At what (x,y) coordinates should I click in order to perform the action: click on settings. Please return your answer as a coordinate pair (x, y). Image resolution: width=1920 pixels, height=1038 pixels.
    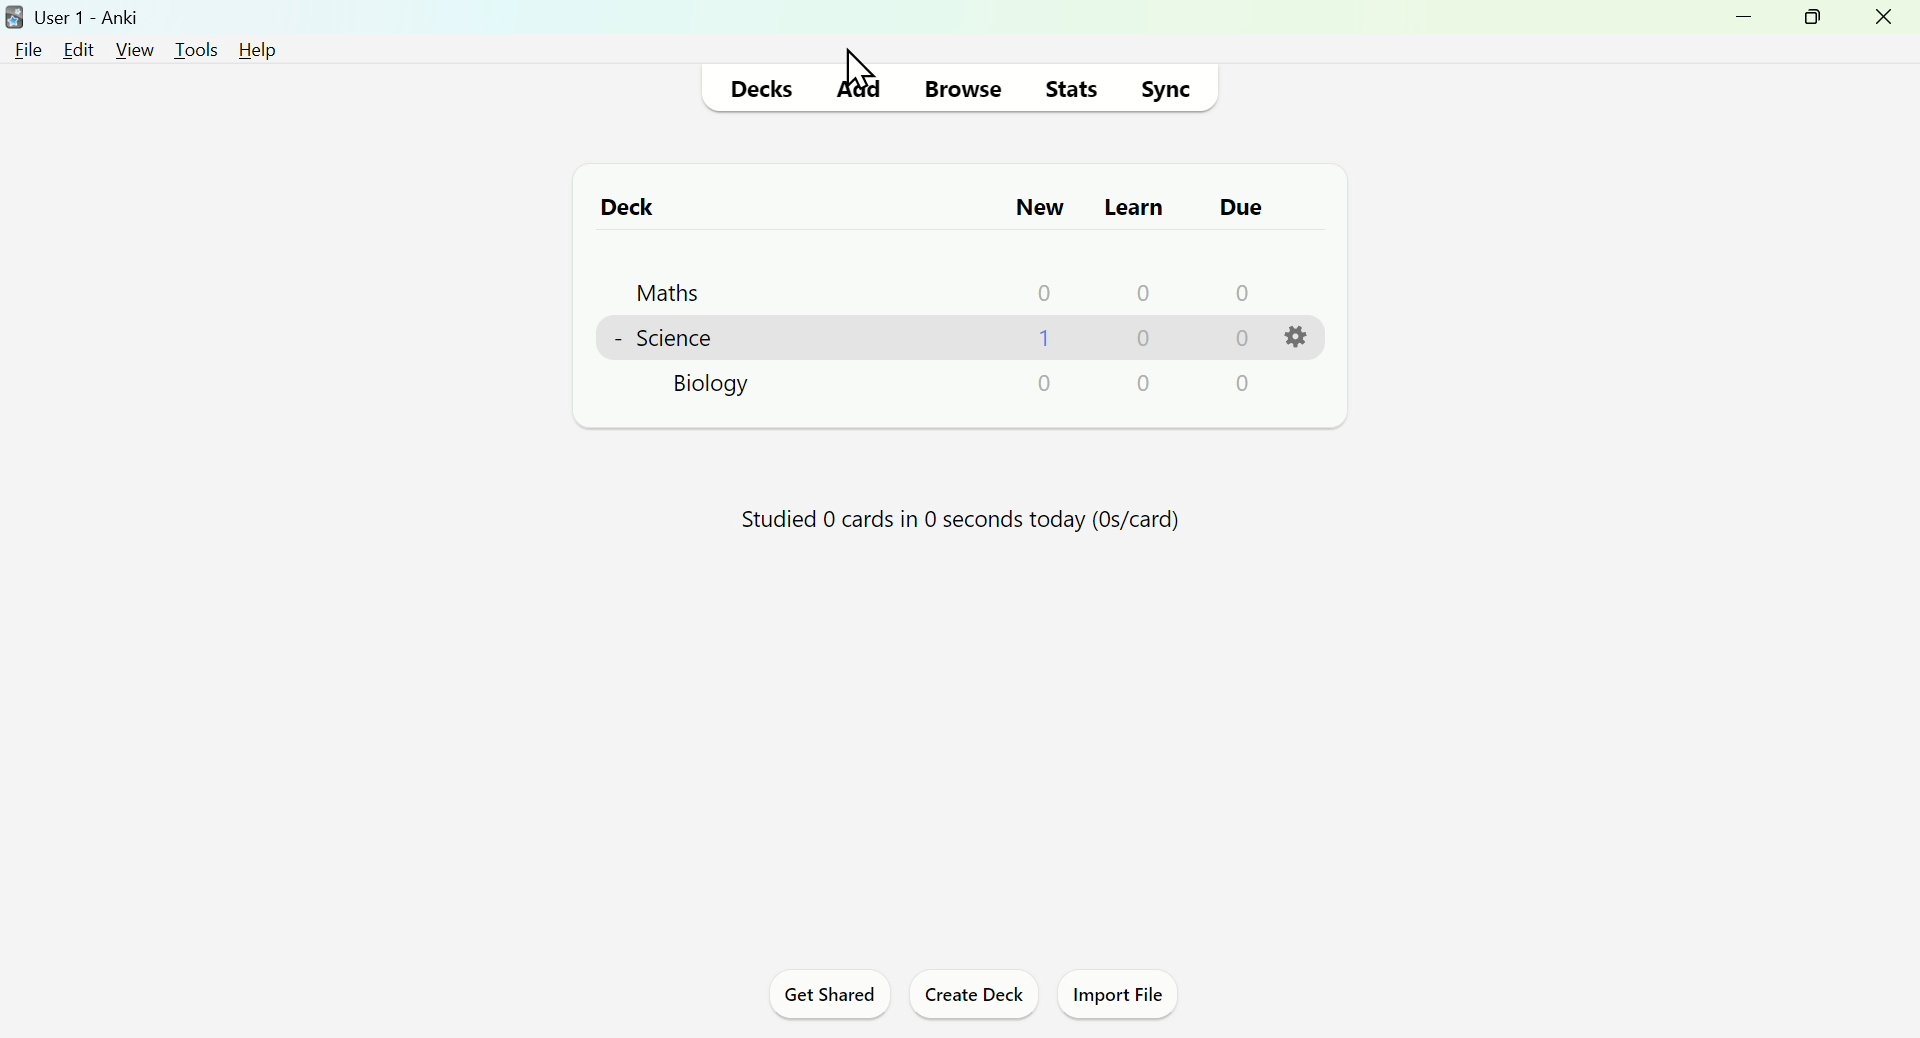
    Looking at the image, I should click on (1296, 344).